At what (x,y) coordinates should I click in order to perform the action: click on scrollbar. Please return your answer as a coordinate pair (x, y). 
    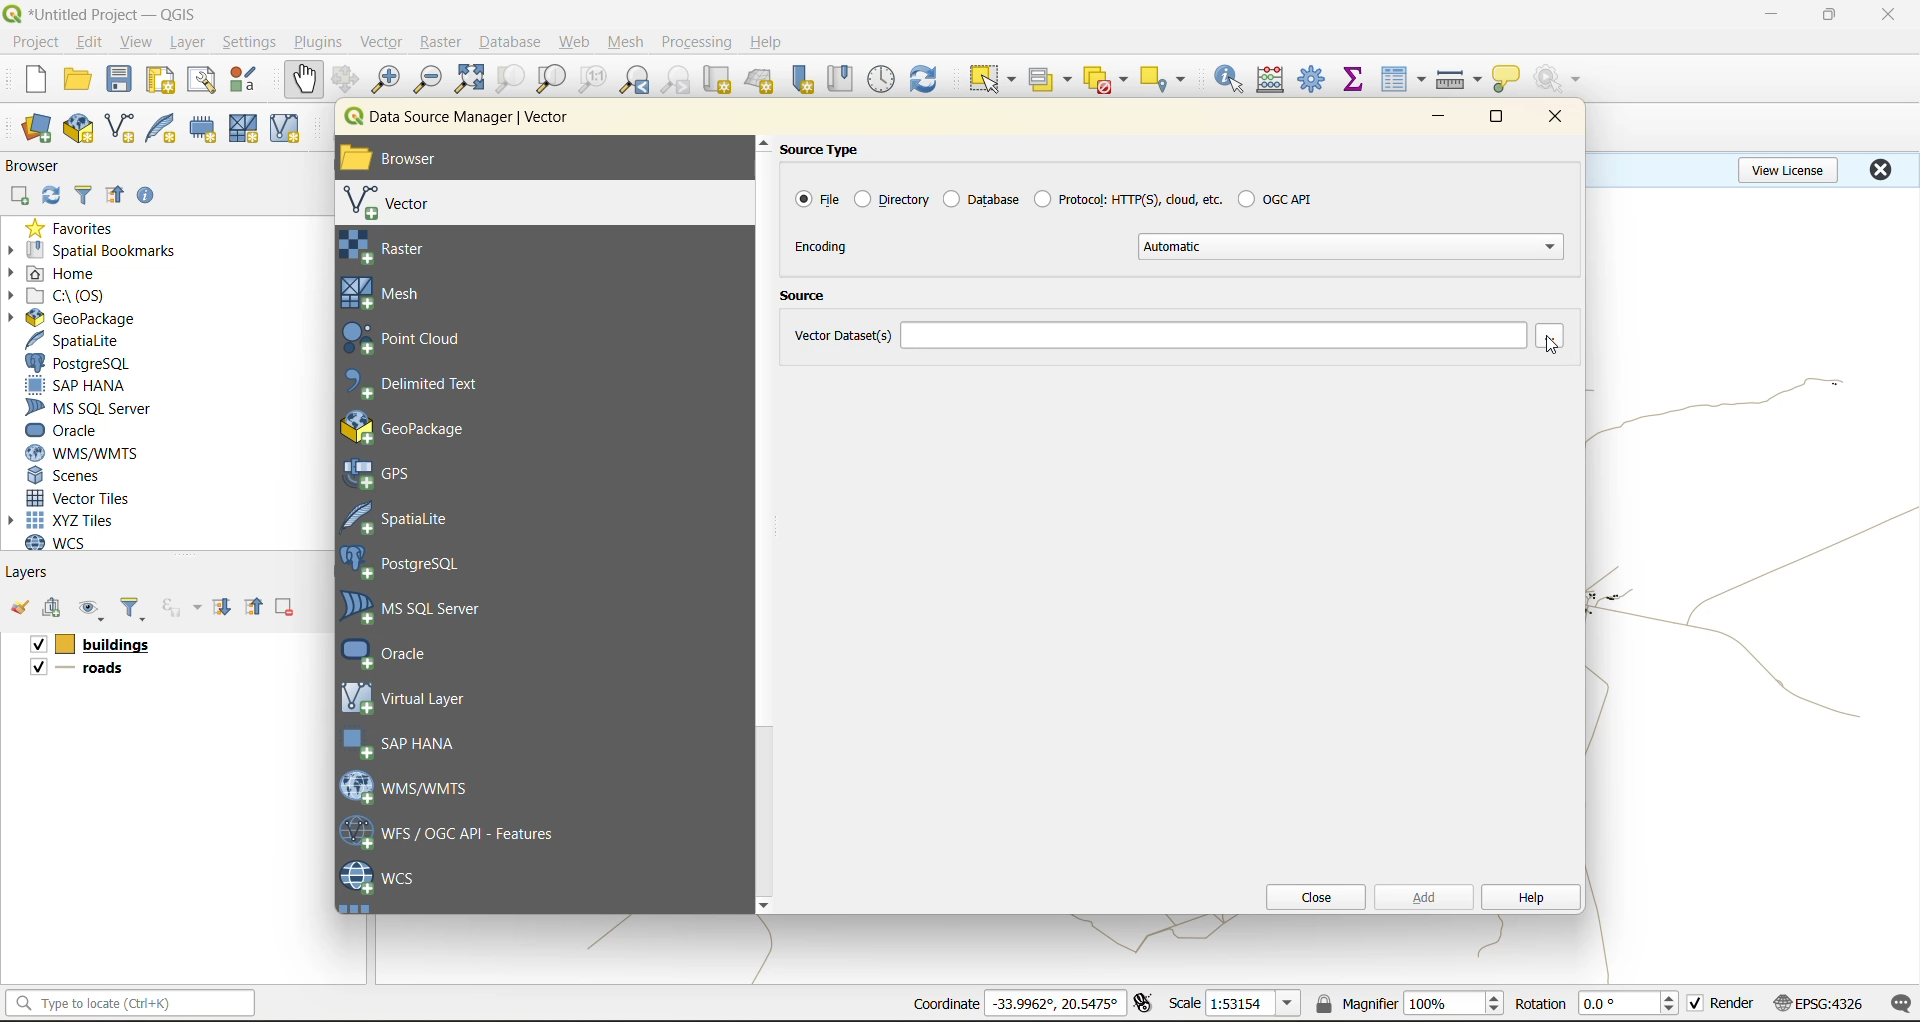
    Looking at the image, I should click on (765, 524).